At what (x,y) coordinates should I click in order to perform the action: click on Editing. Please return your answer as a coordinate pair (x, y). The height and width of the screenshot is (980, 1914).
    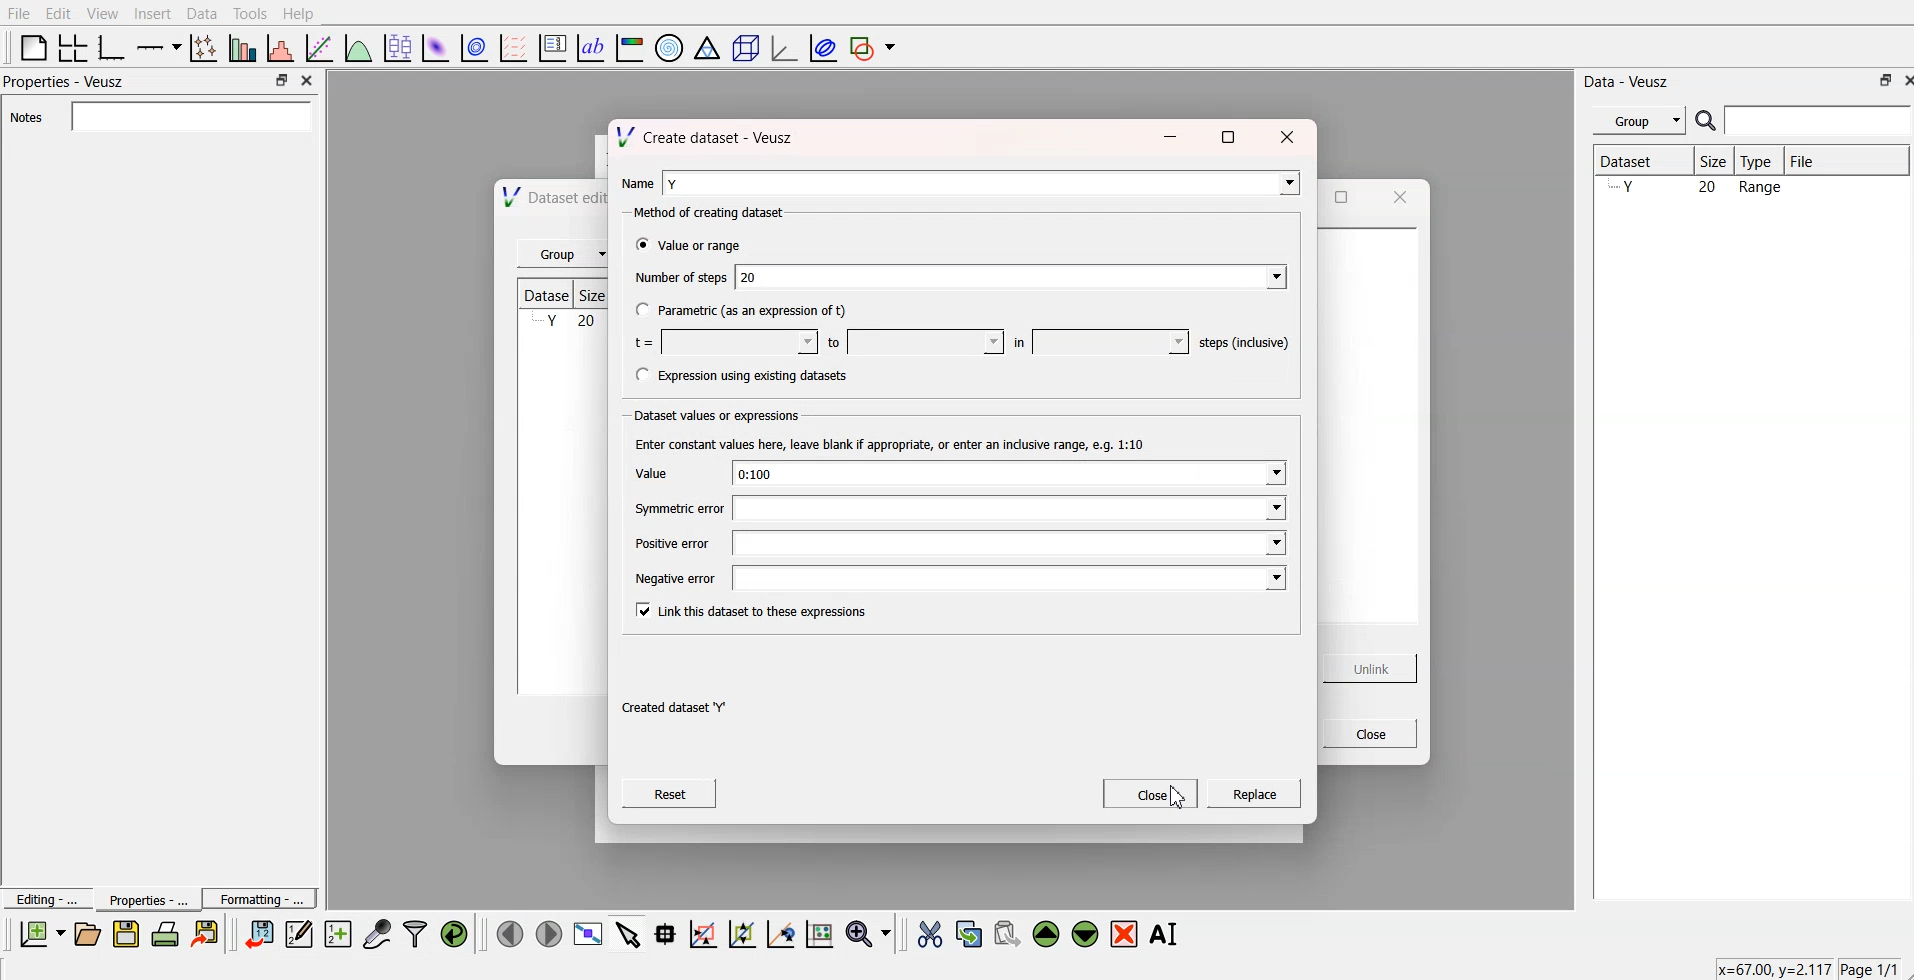
    Looking at the image, I should click on (45, 897).